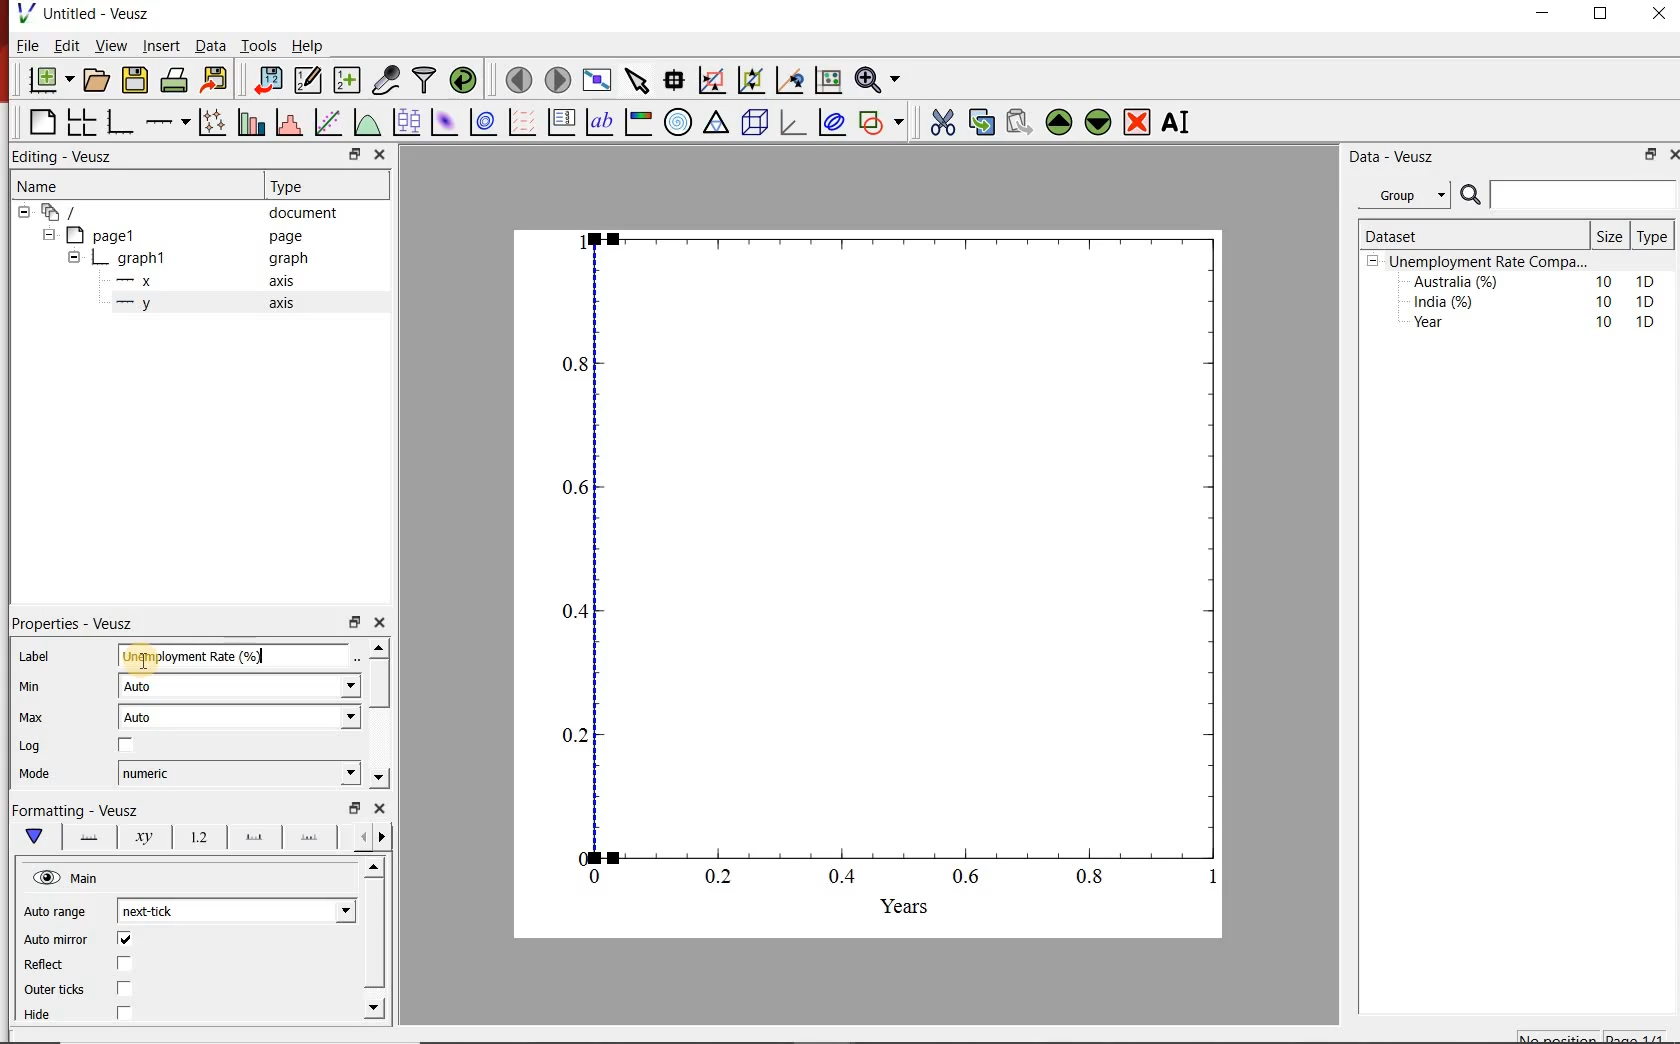 This screenshot has width=1680, height=1044. What do you see at coordinates (833, 122) in the screenshot?
I see `plot covariance ellipses` at bounding box center [833, 122].